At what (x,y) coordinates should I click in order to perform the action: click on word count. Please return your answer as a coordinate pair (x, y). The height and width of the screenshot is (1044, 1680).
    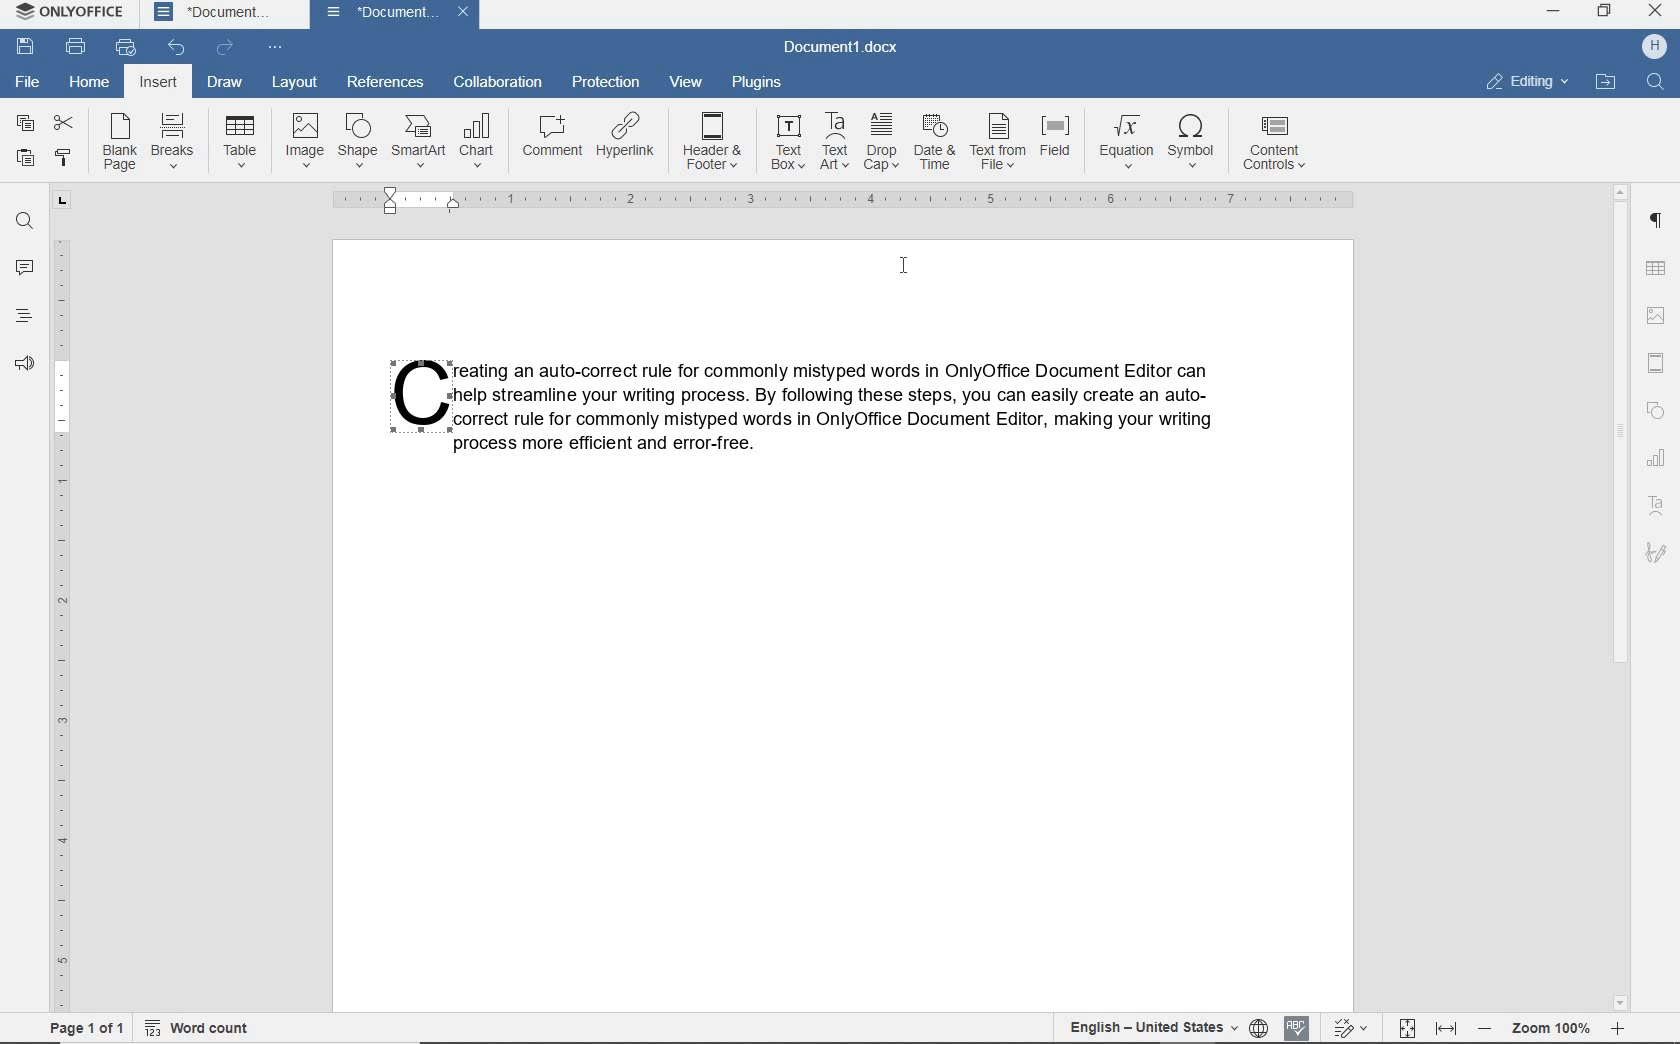
    Looking at the image, I should click on (204, 1030).